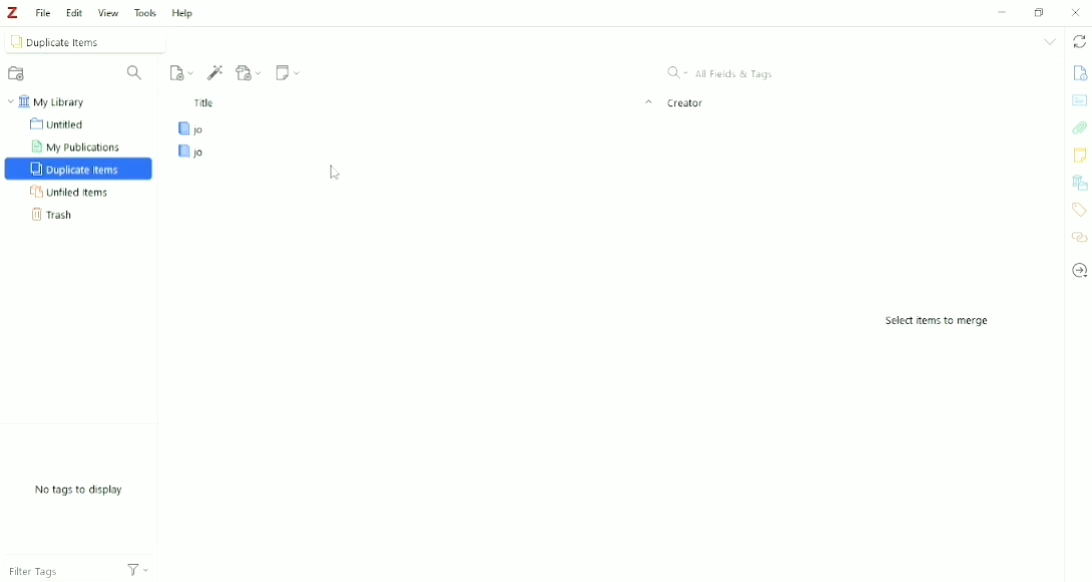 Image resolution: width=1092 pixels, height=582 pixels. What do you see at coordinates (1042, 12) in the screenshot?
I see `Maximize` at bounding box center [1042, 12].